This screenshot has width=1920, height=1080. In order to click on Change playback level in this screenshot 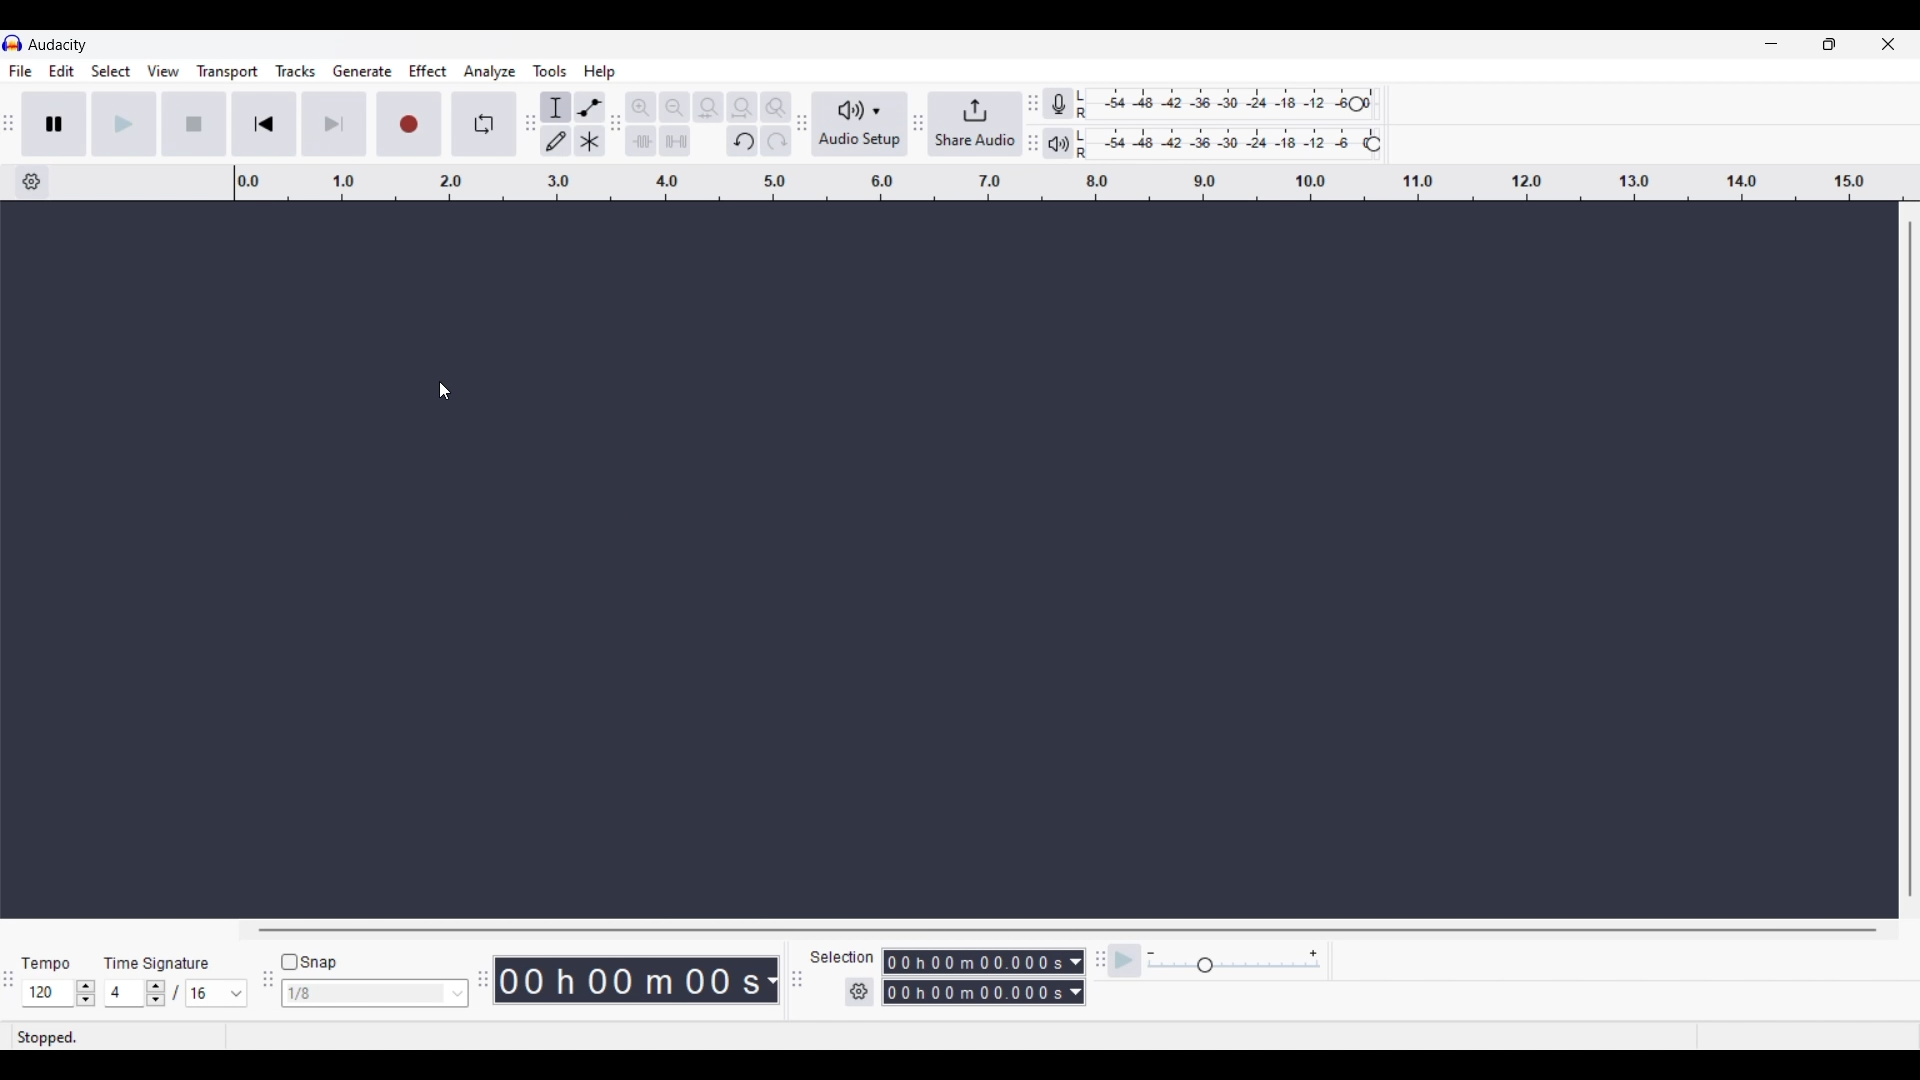, I will do `click(1373, 145)`.